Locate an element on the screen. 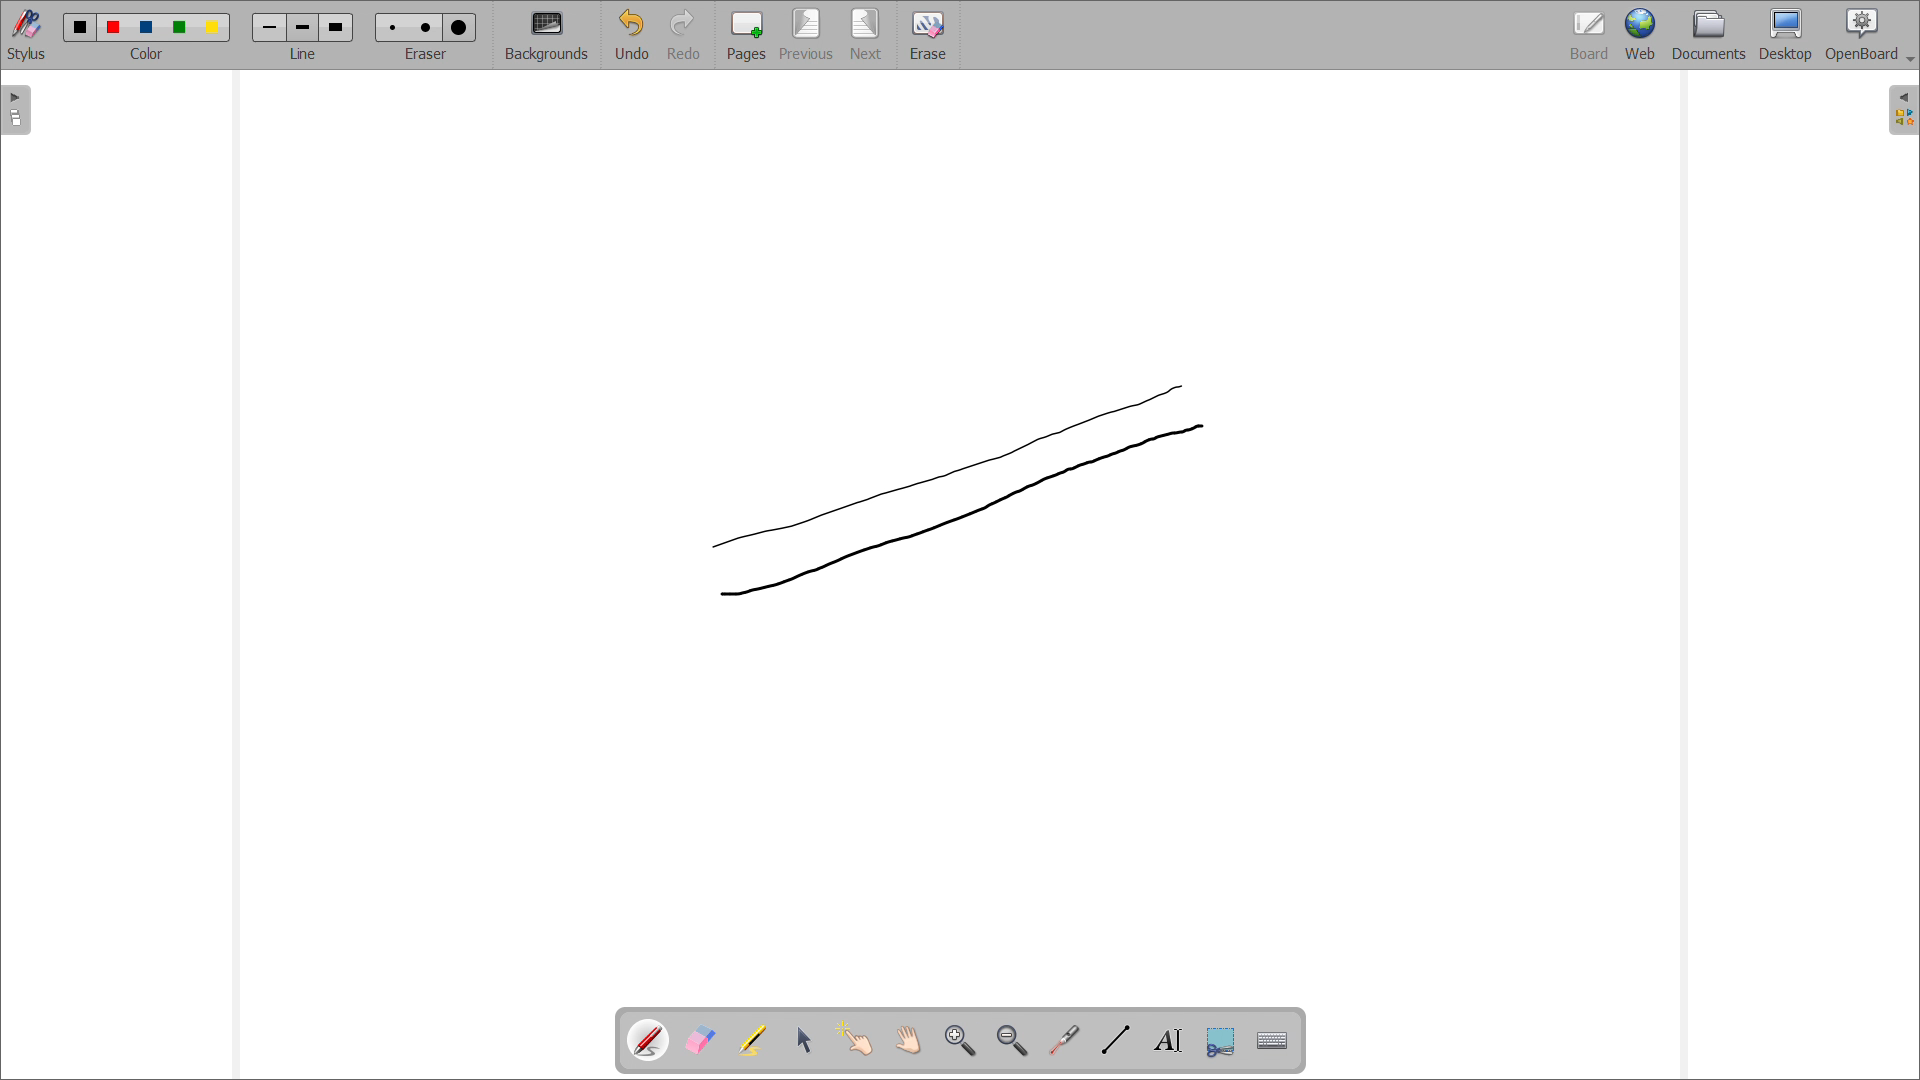  Eraser size is located at coordinates (426, 26).